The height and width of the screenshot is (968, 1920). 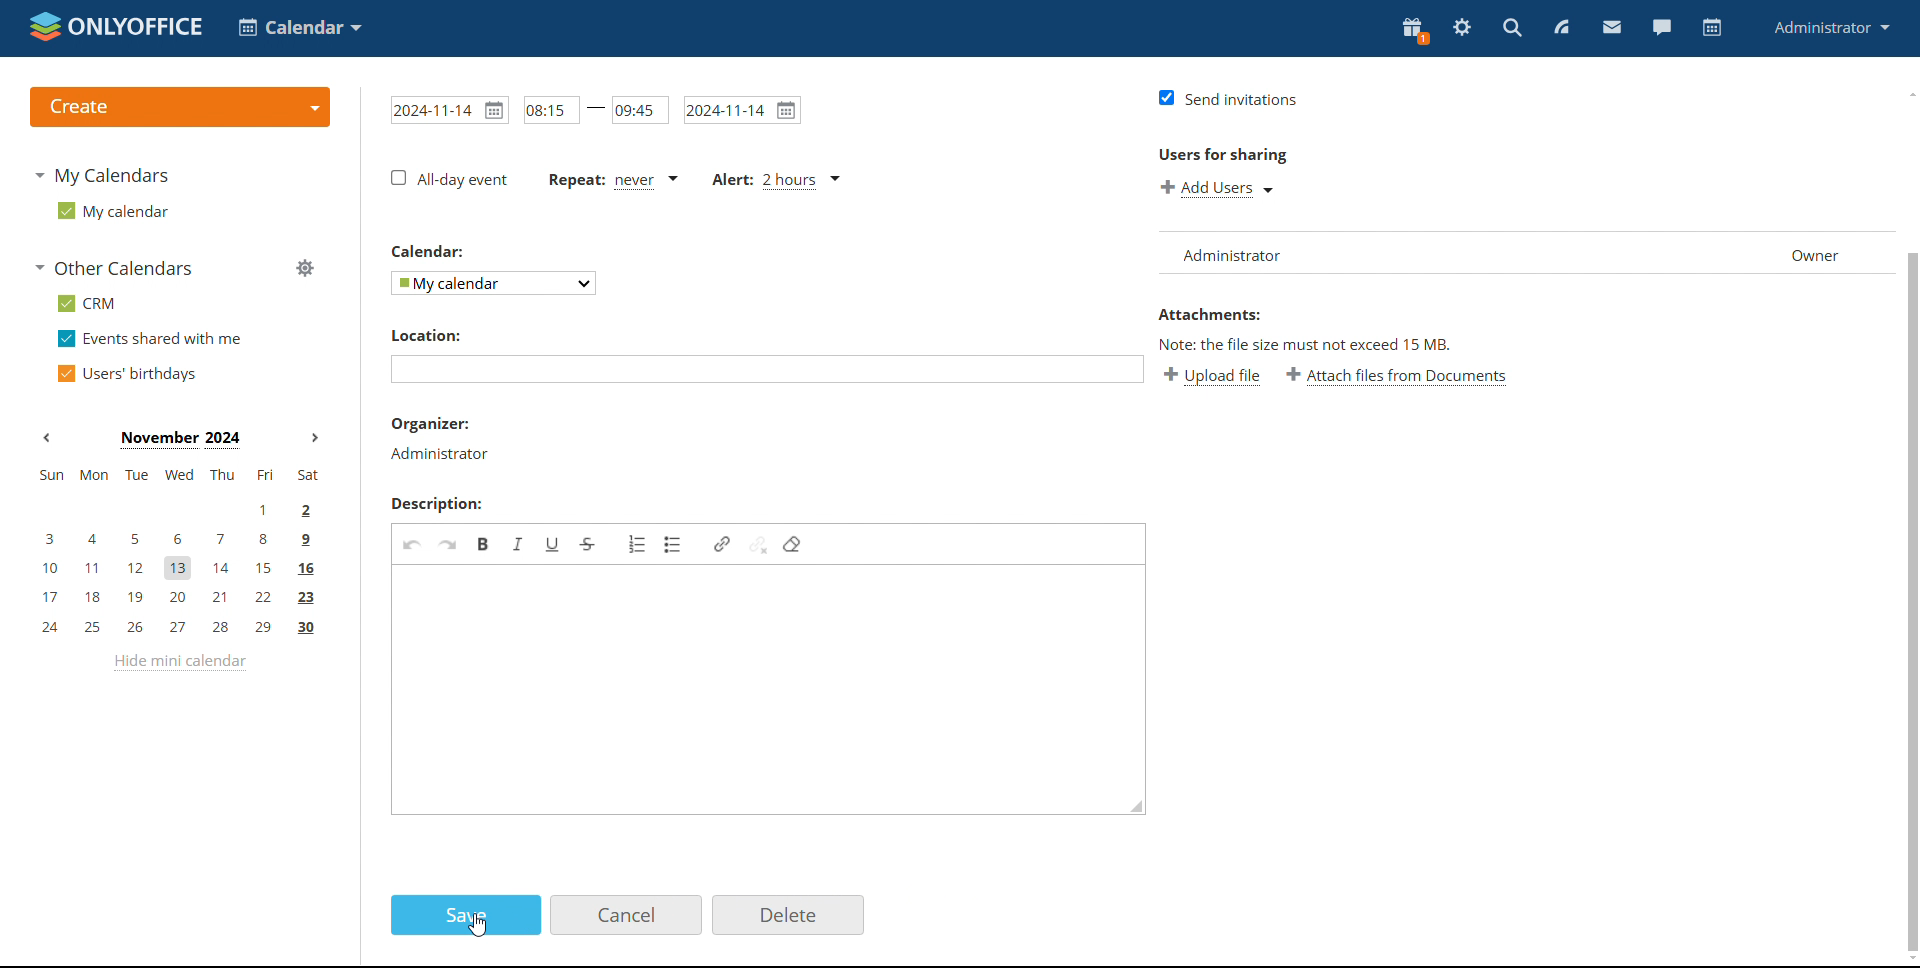 What do you see at coordinates (615, 180) in the screenshot?
I see `event repetition` at bounding box center [615, 180].